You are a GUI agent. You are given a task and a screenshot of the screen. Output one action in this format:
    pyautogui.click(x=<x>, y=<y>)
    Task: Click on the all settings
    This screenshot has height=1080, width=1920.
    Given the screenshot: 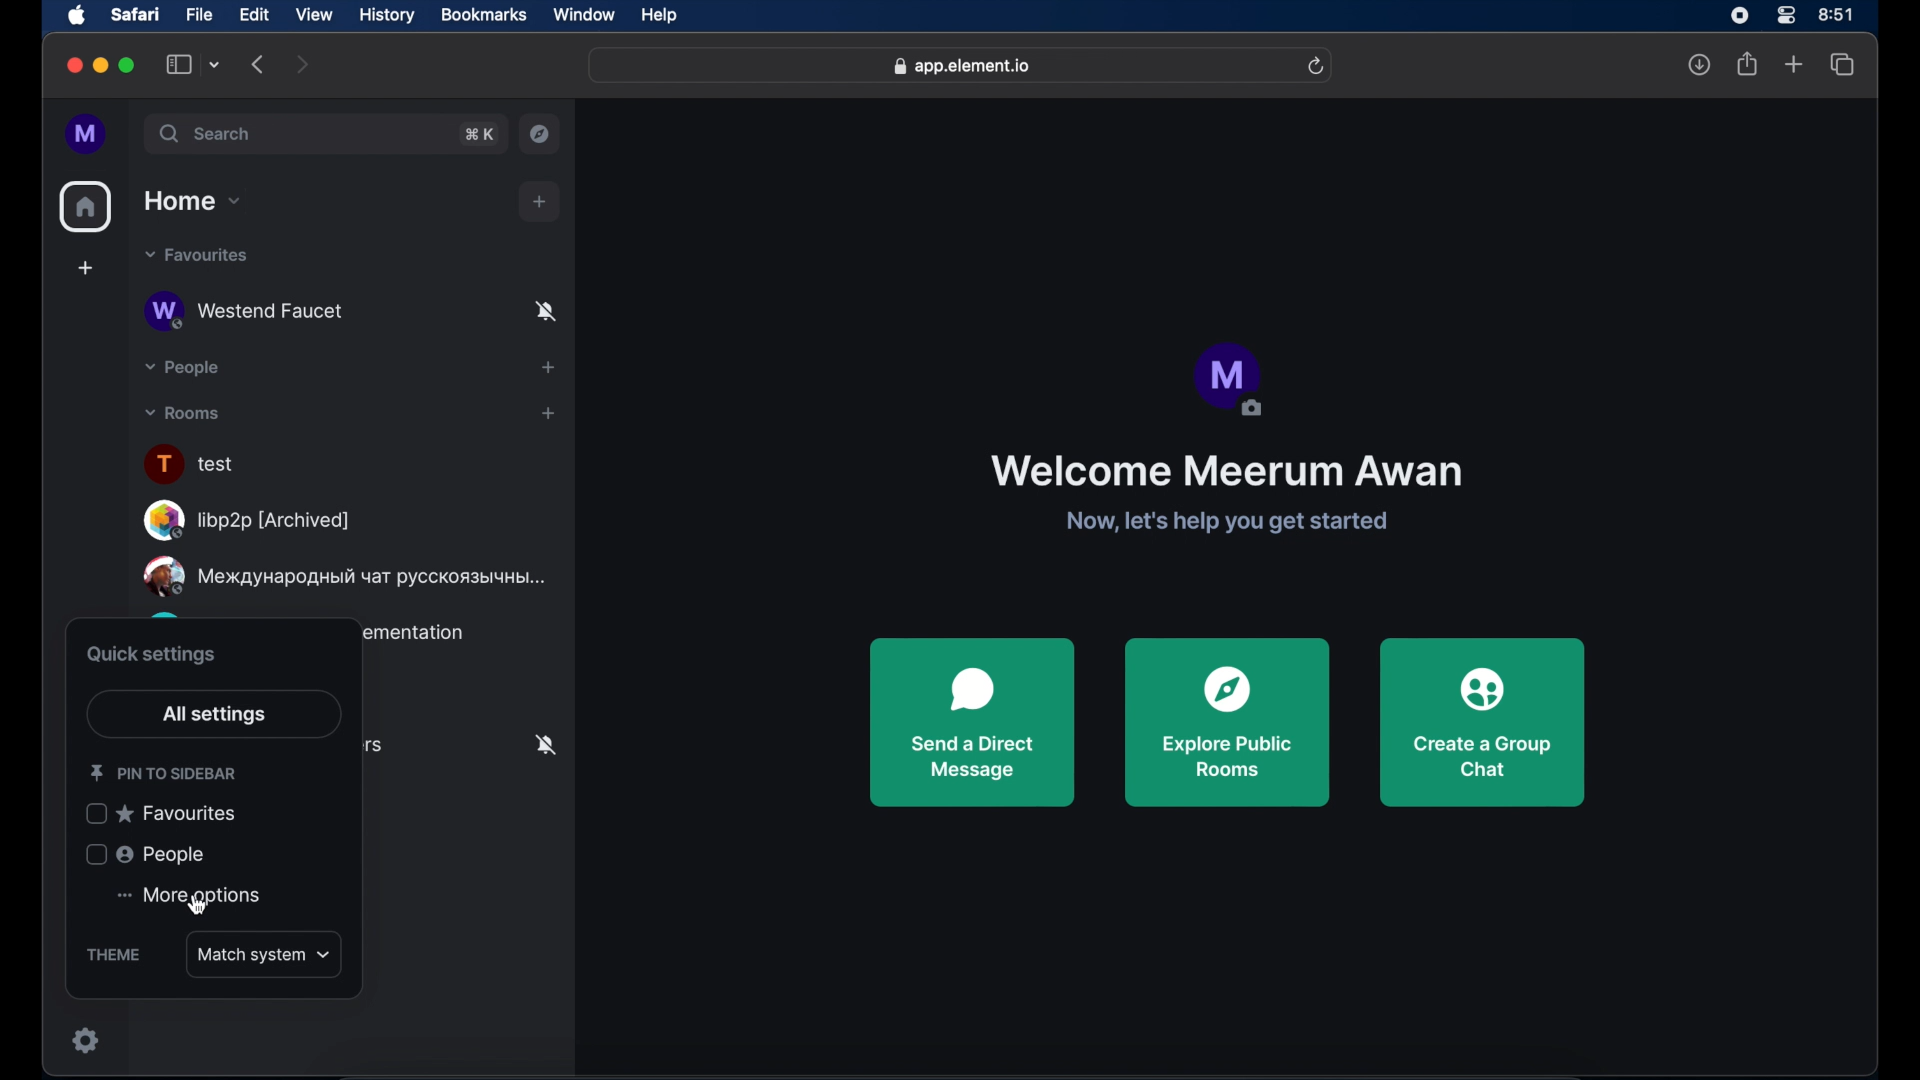 What is the action you would take?
    pyautogui.click(x=213, y=715)
    